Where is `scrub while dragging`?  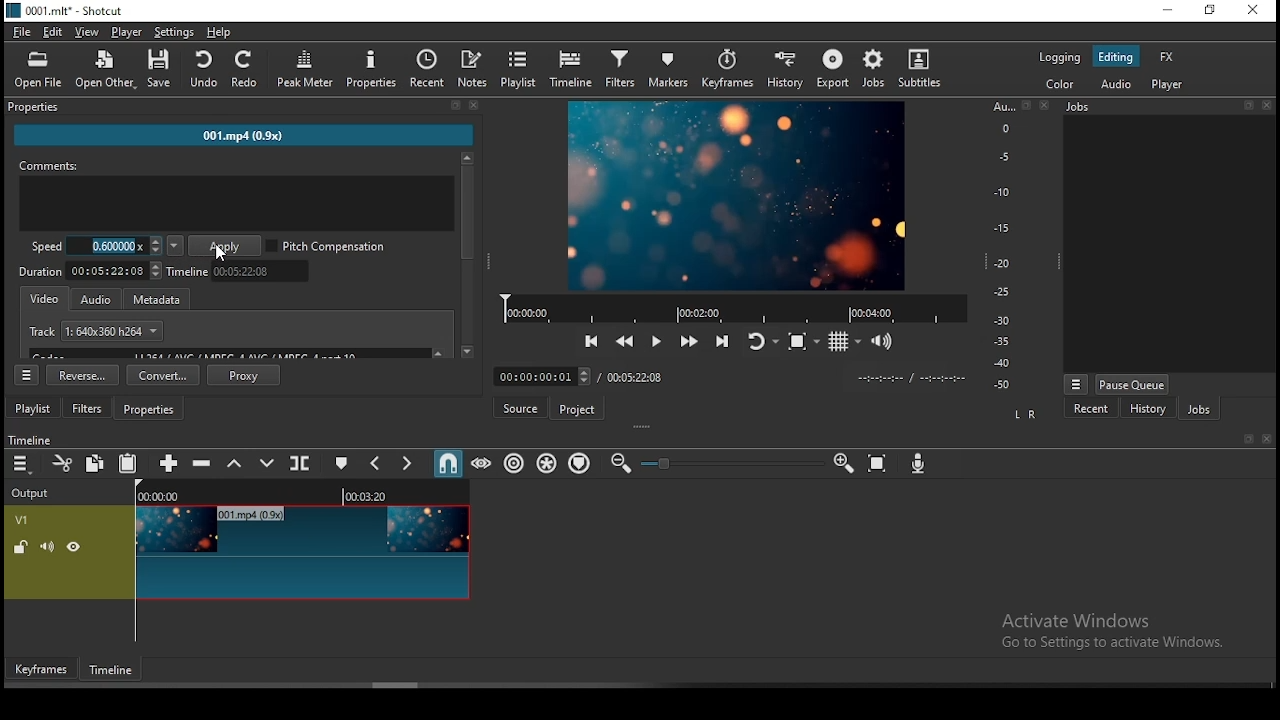 scrub while dragging is located at coordinates (483, 465).